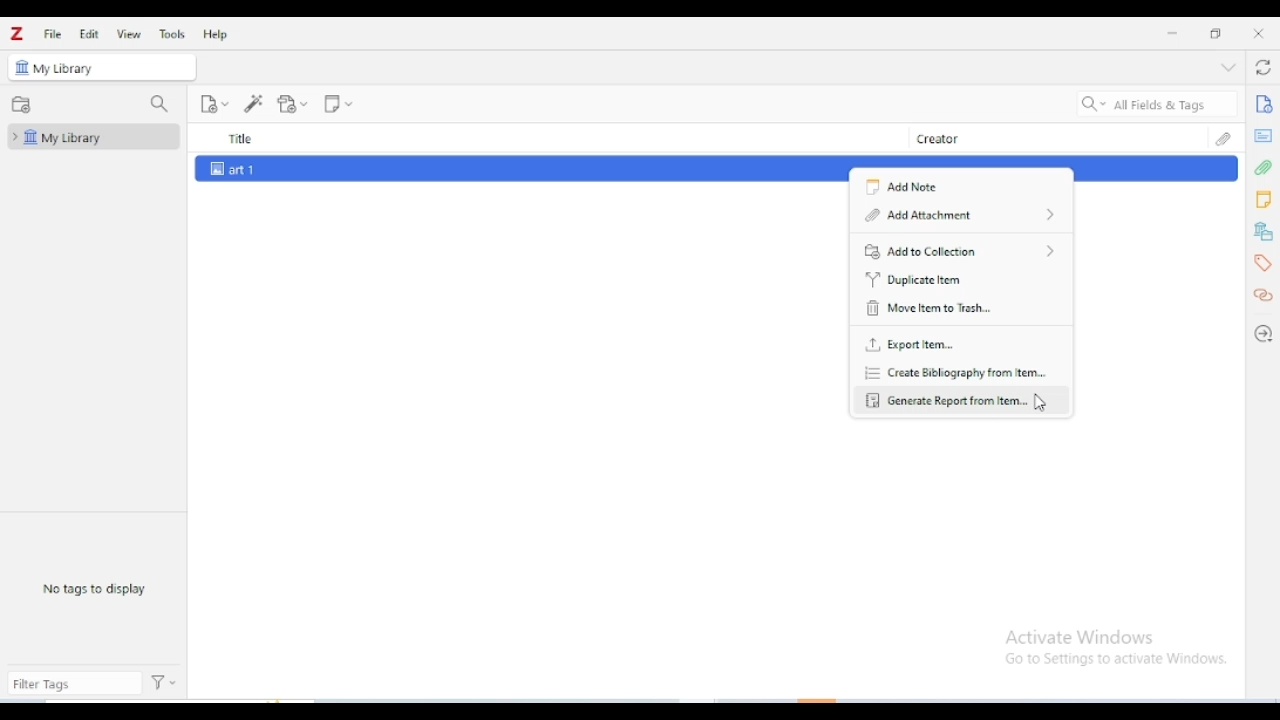  Describe the element at coordinates (160, 105) in the screenshot. I see `filter collections` at that location.